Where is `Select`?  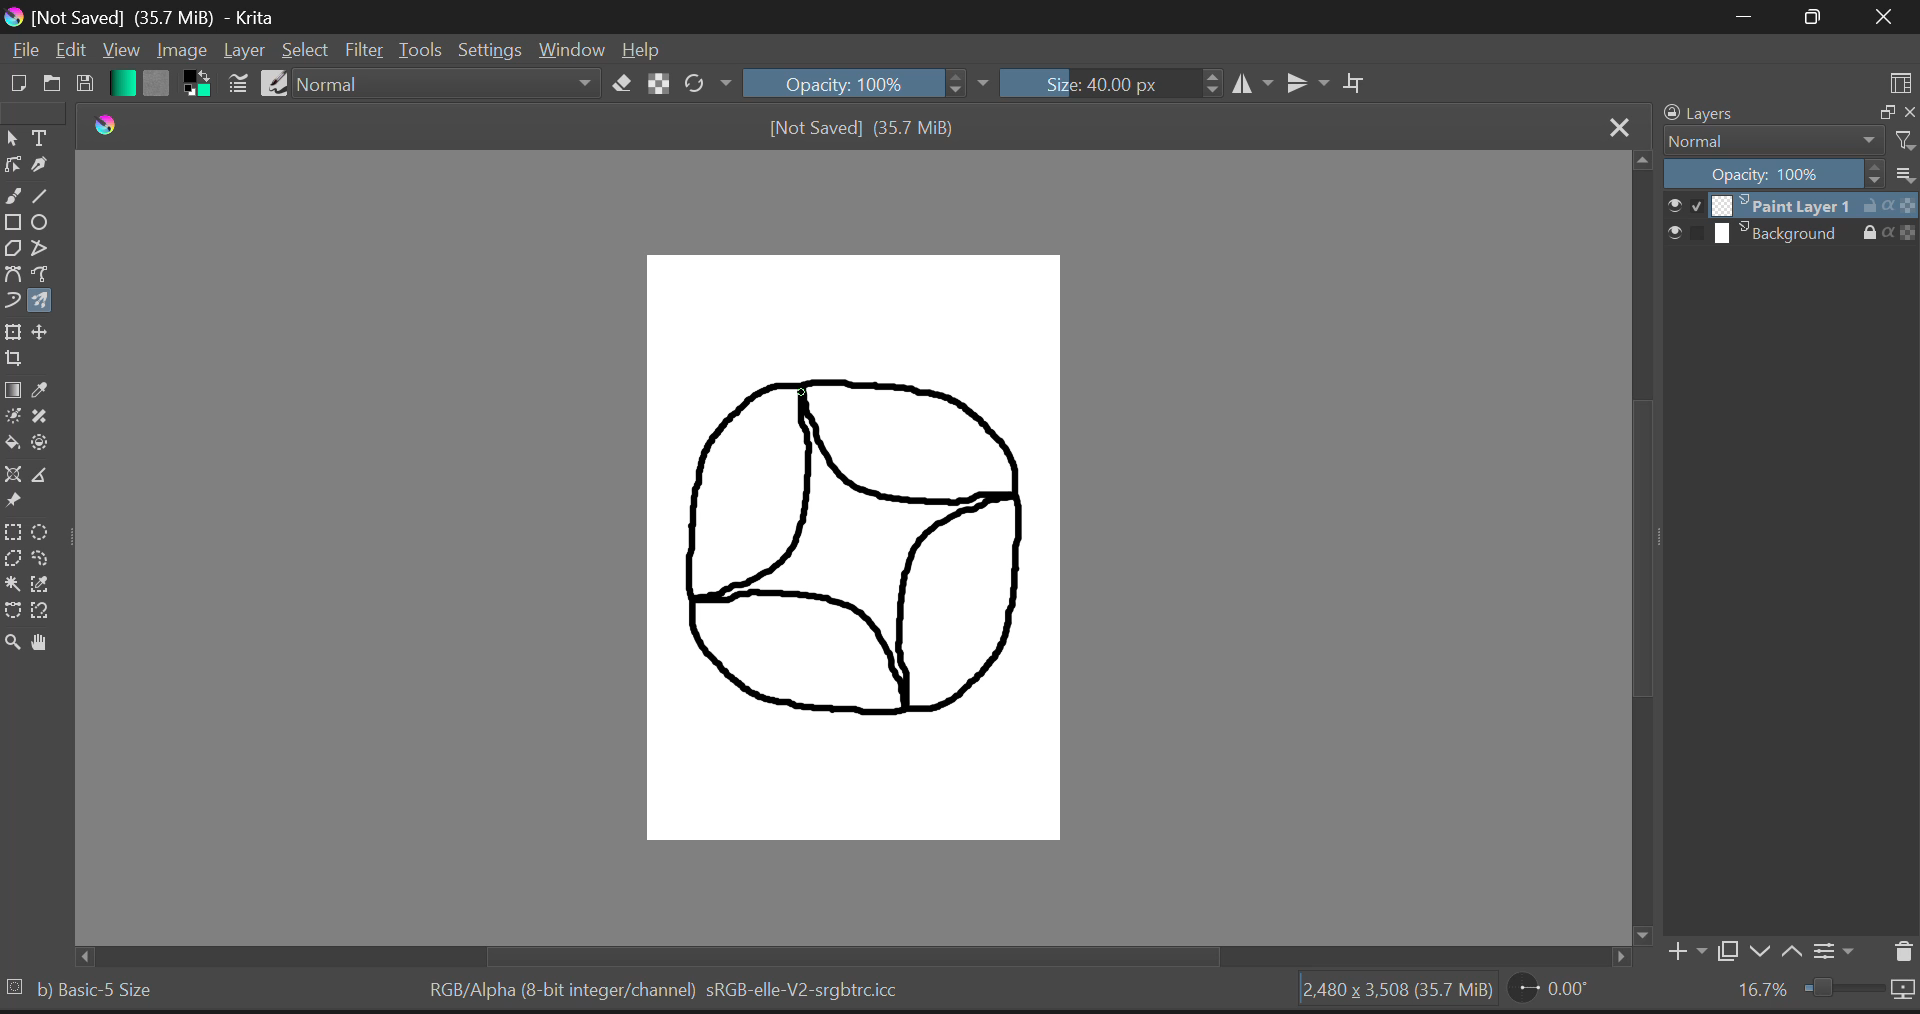 Select is located at coordinates (12, 138).